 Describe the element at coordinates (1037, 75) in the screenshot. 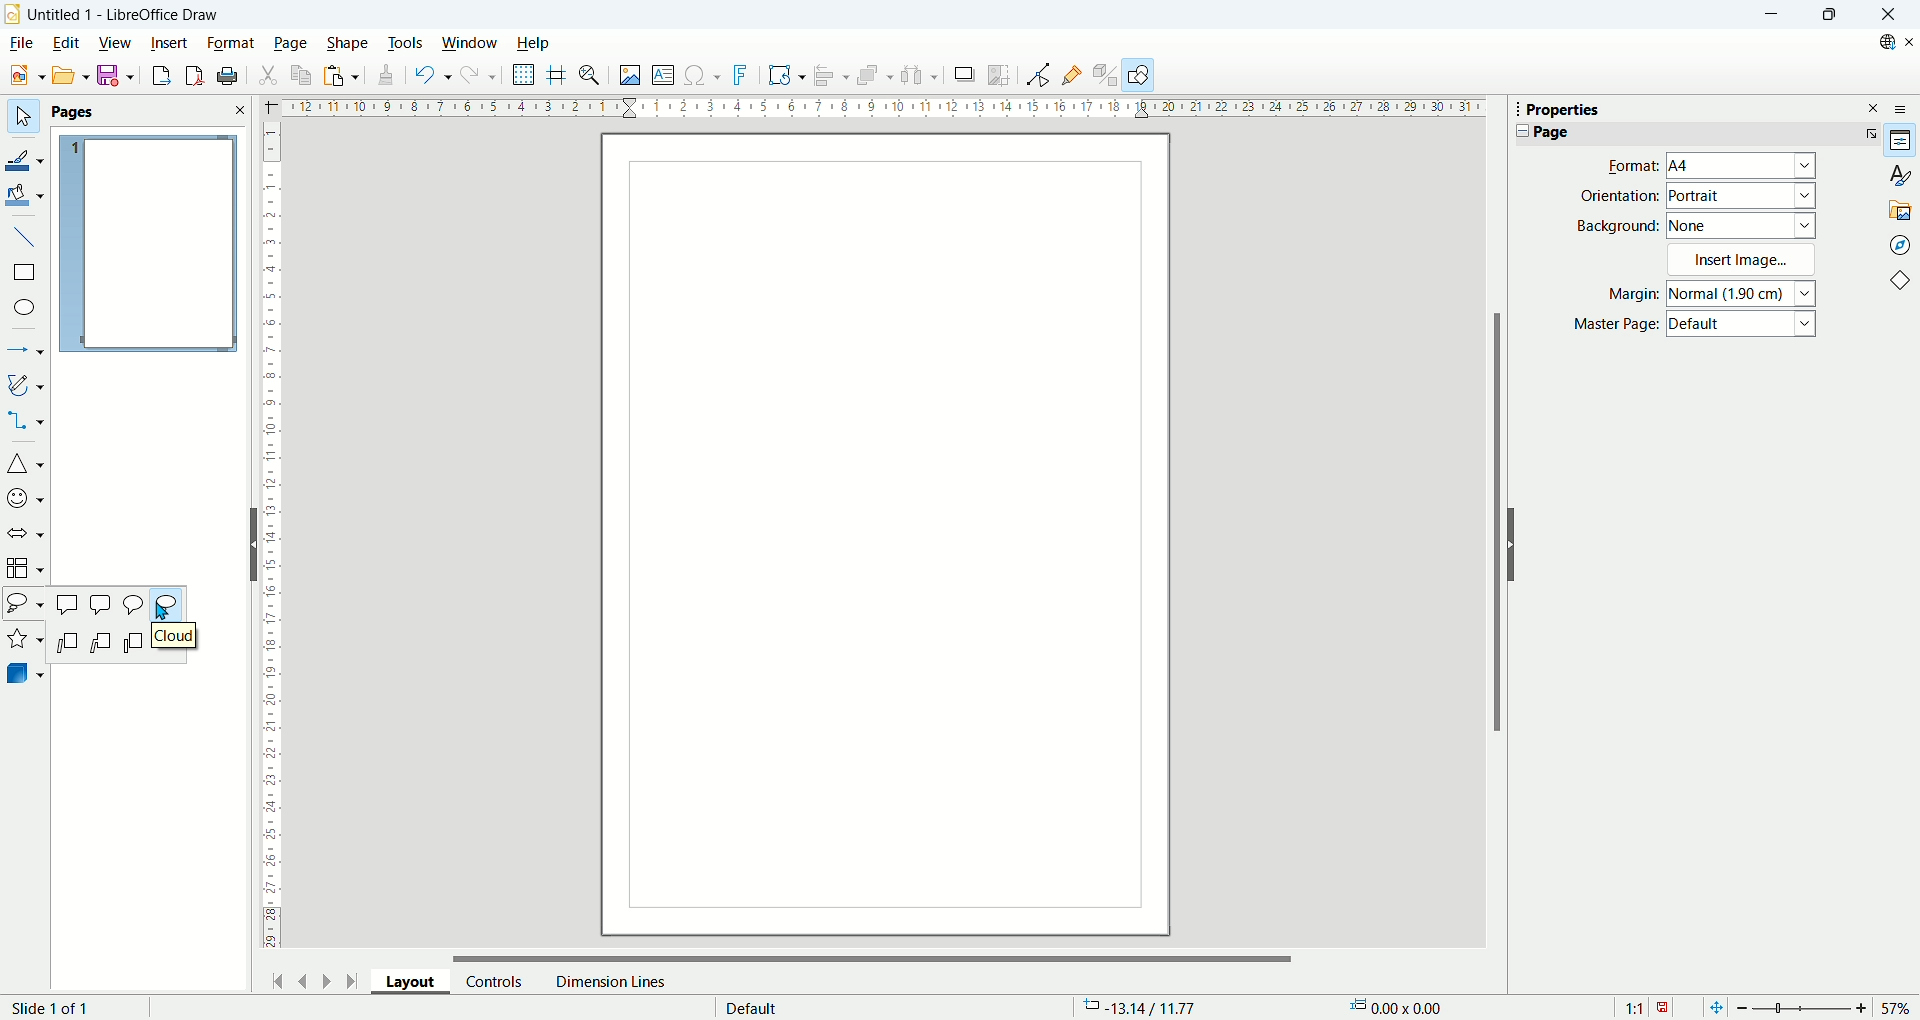

I see `point edit mode` at that location.